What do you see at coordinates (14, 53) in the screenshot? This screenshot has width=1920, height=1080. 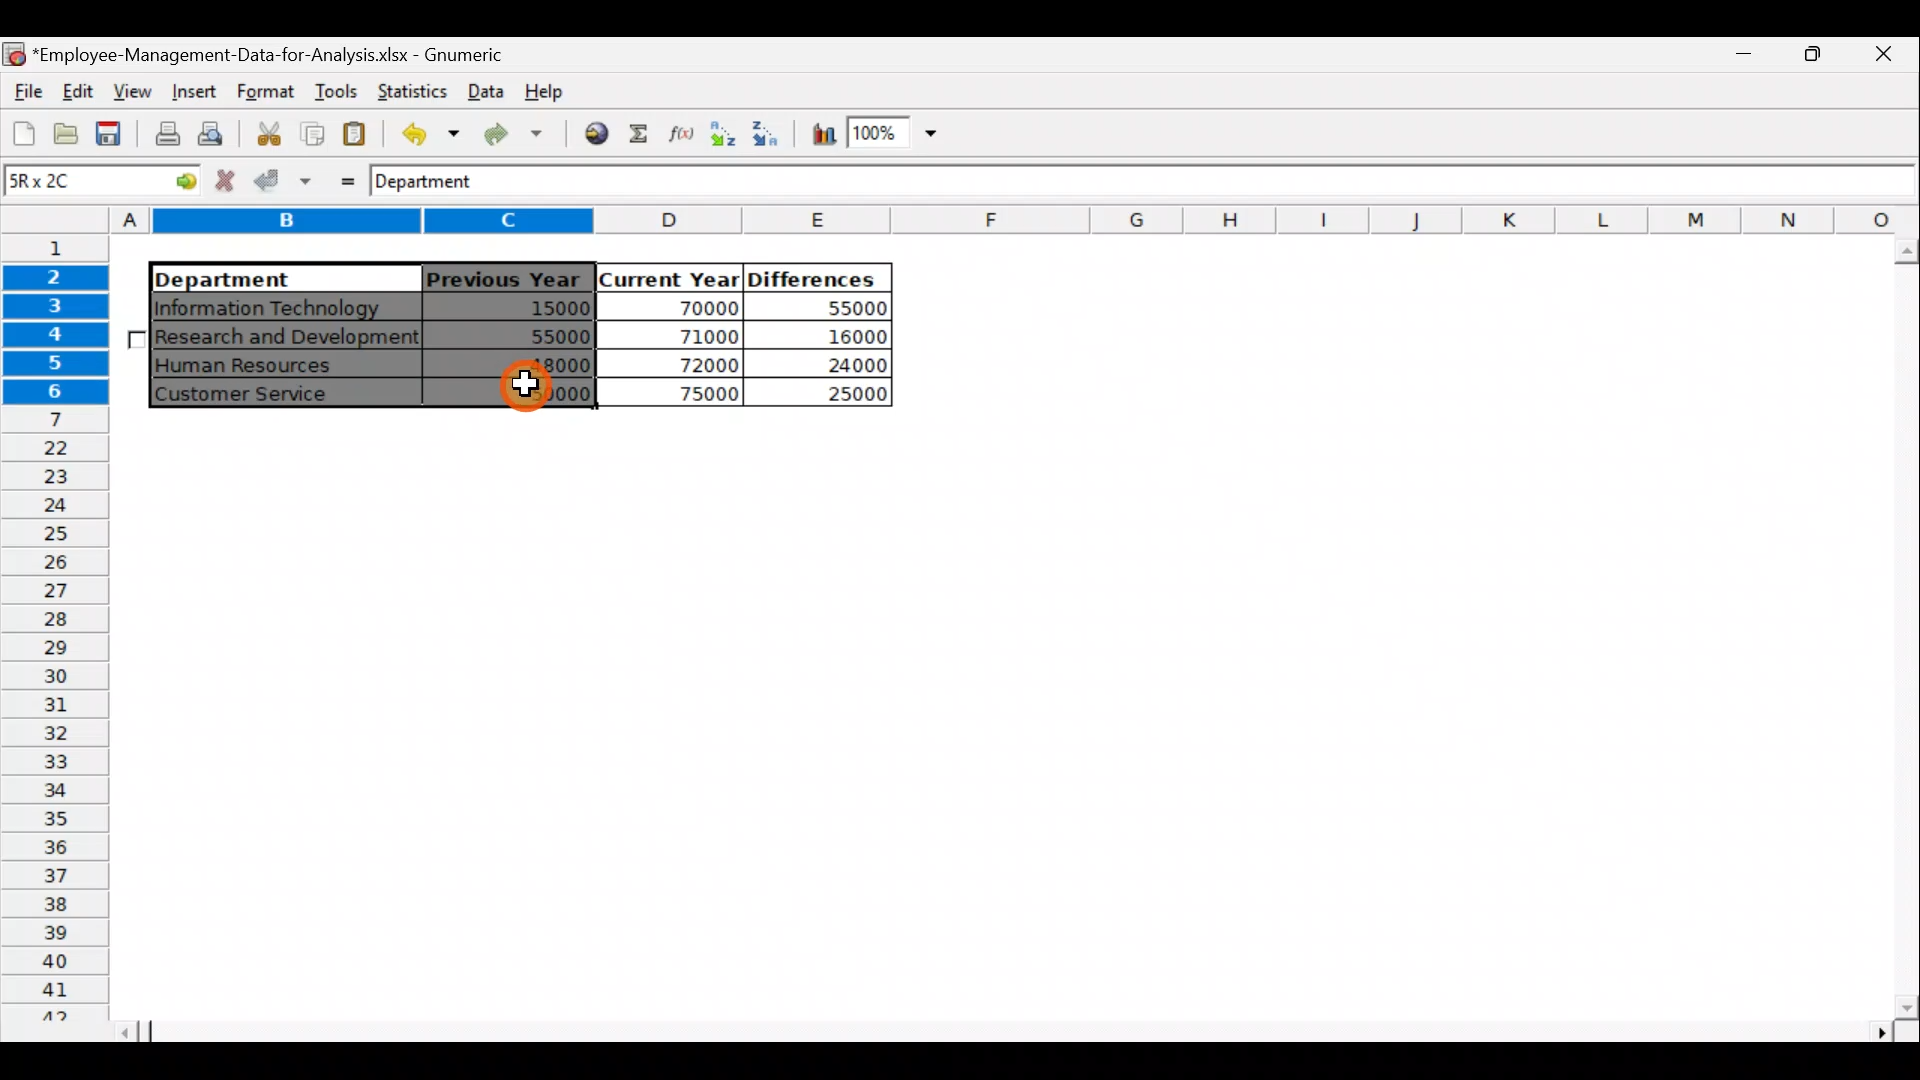 I see `Gnumeric logo` at bounding box center [14, 53].